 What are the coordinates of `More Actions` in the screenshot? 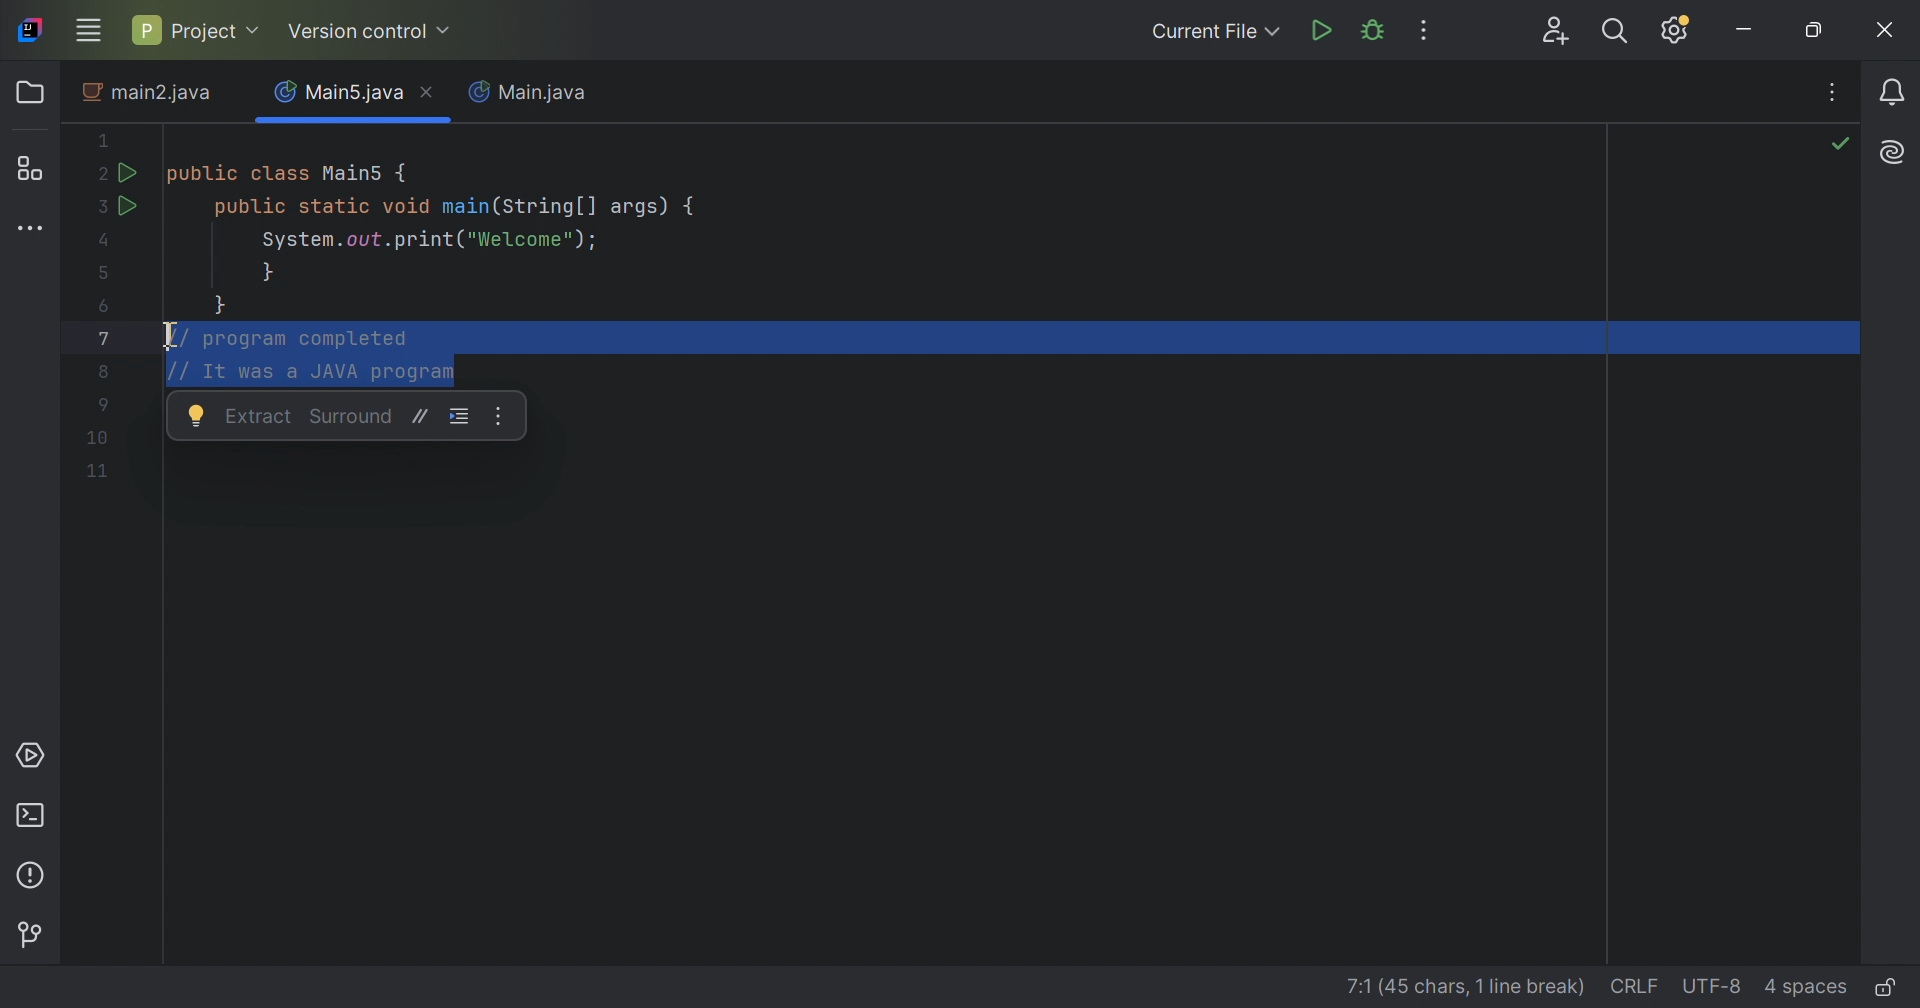 It's located at (1426, 30).